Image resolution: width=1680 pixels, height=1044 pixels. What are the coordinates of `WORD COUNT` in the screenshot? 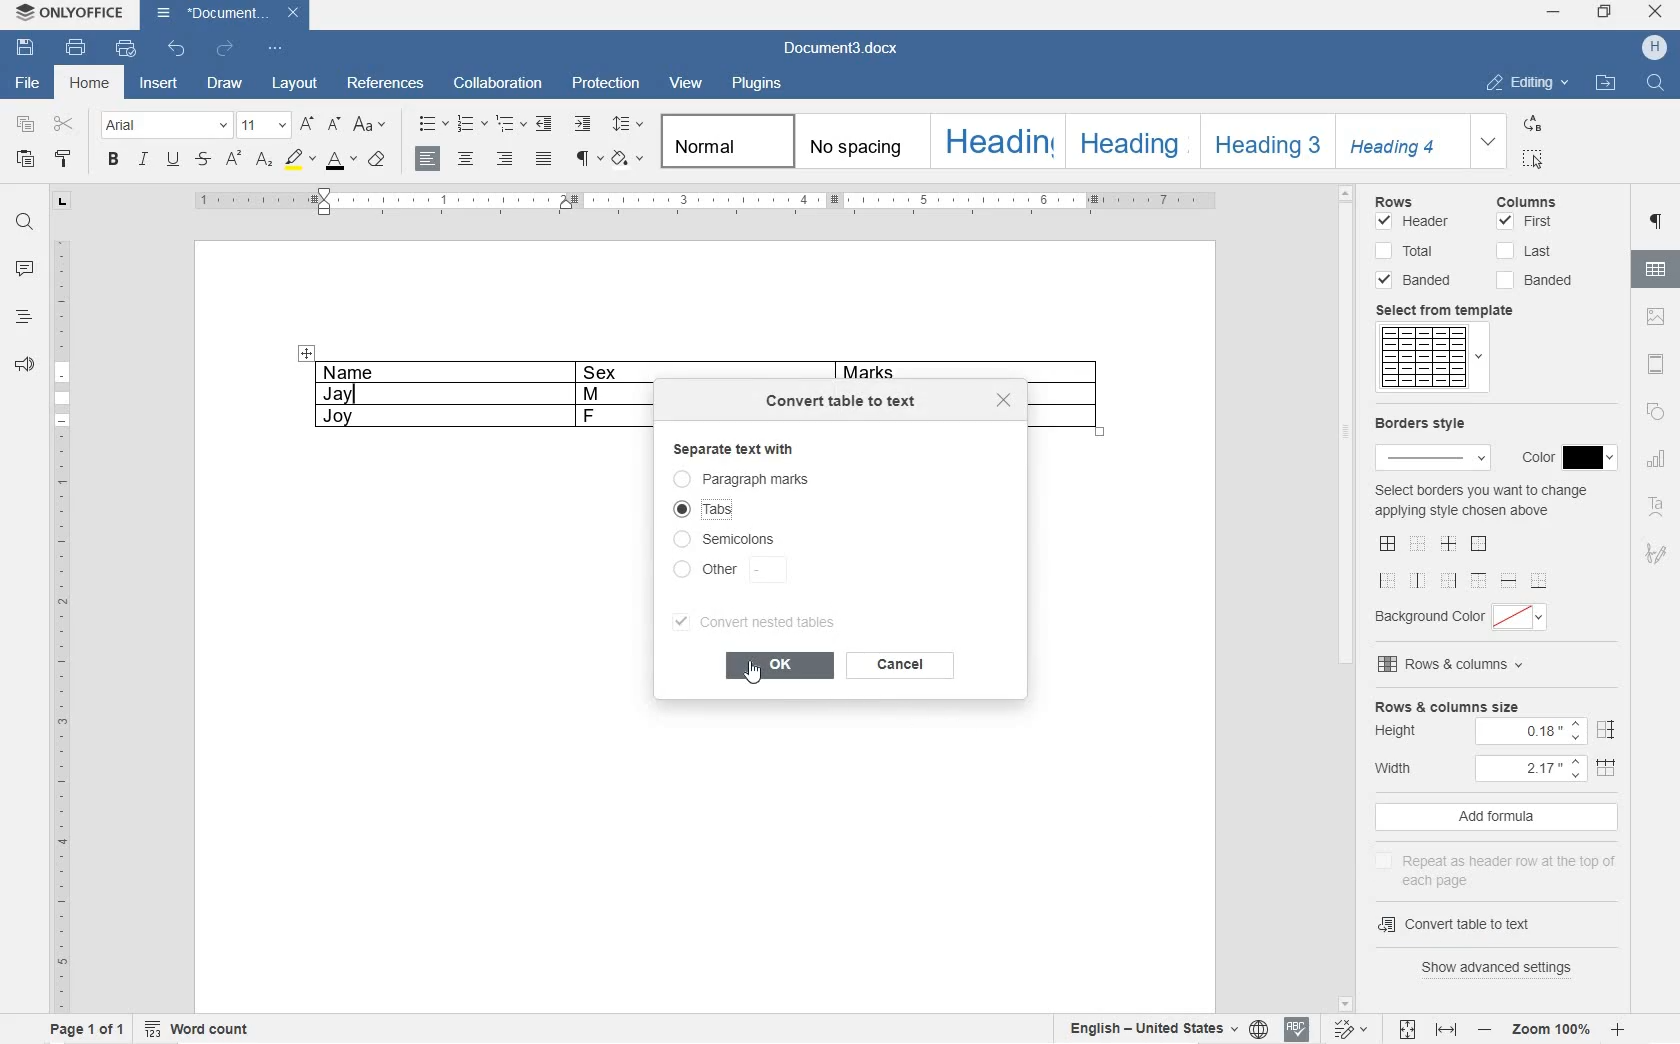 It's located at (197, 1029).